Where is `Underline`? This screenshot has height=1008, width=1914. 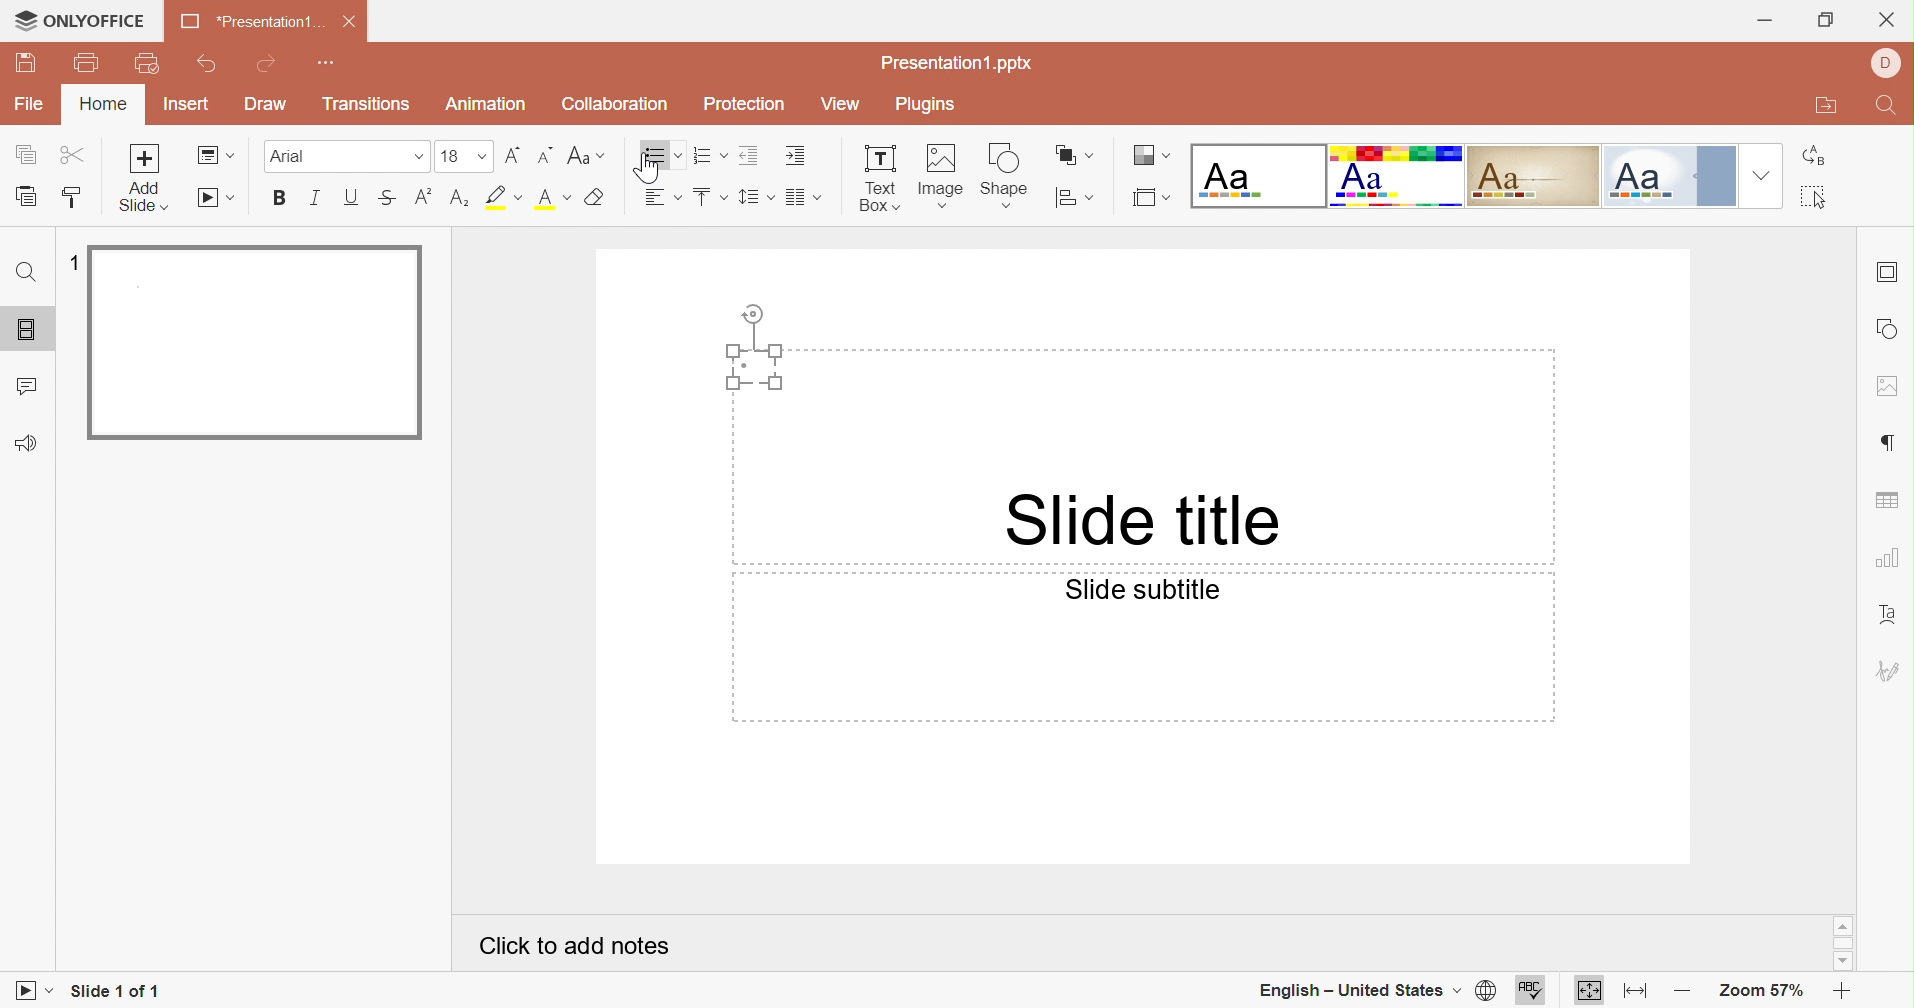
Underline is located at coordinates (352, 199).